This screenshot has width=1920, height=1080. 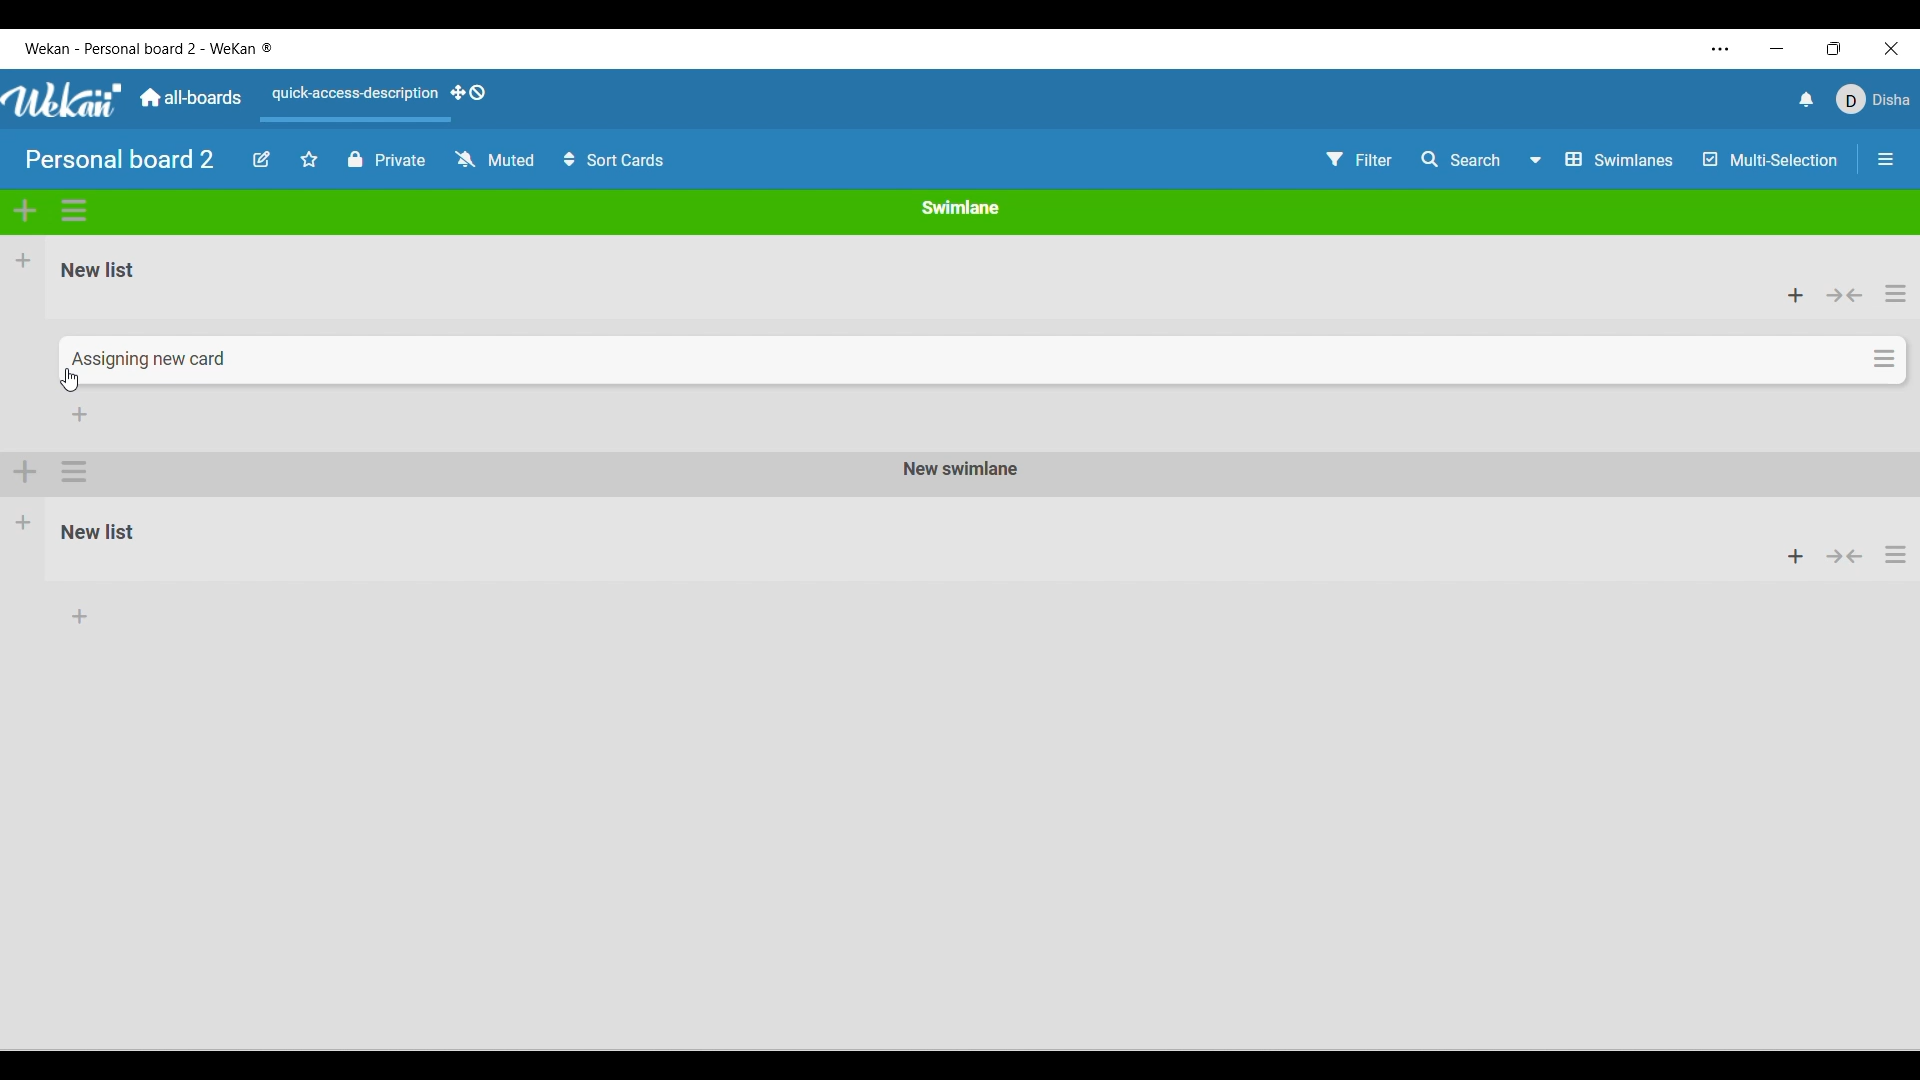 What do you see at coordinates (961, 543) in the screenshot?
I see `New Swimlane with it's own list added to the board` at bounding box center [961, 543].